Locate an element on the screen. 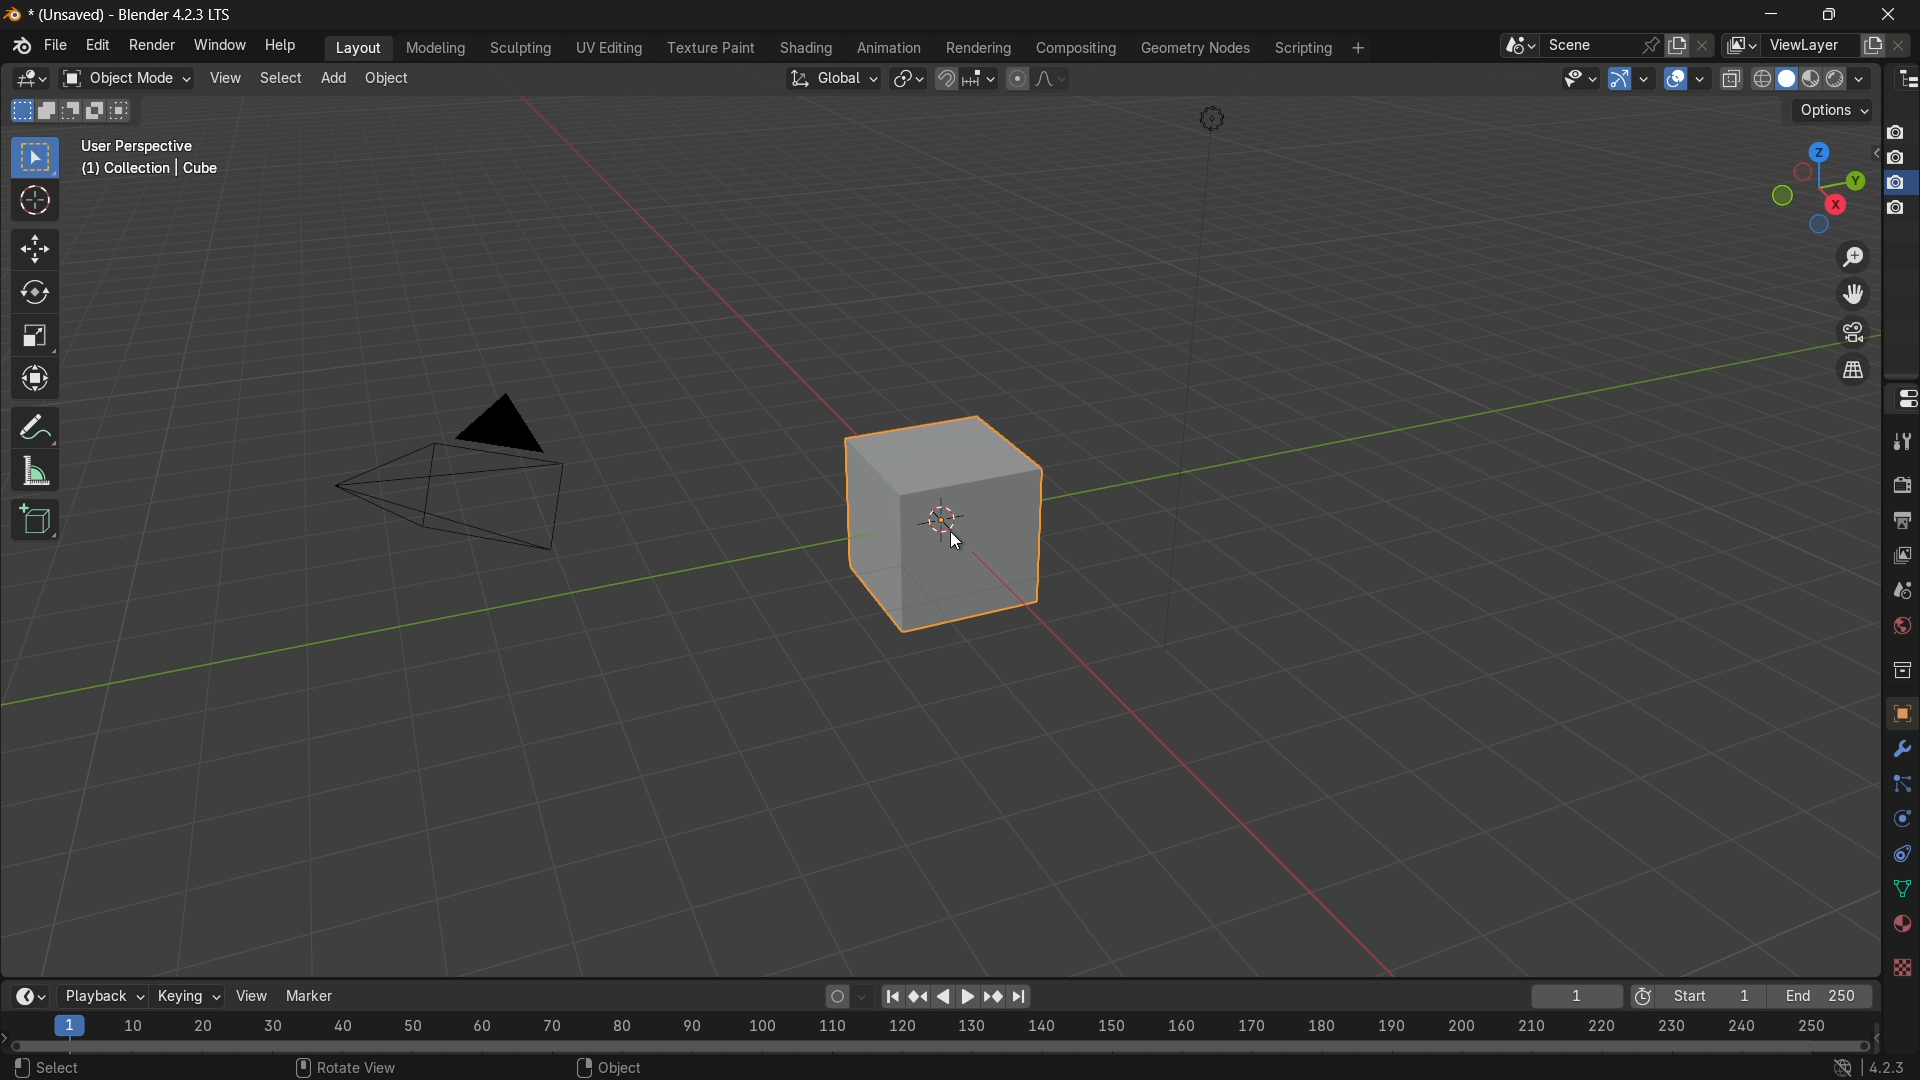 This screenshot has height=1080, width=1920. annotate is located at coordinates (30, 428).